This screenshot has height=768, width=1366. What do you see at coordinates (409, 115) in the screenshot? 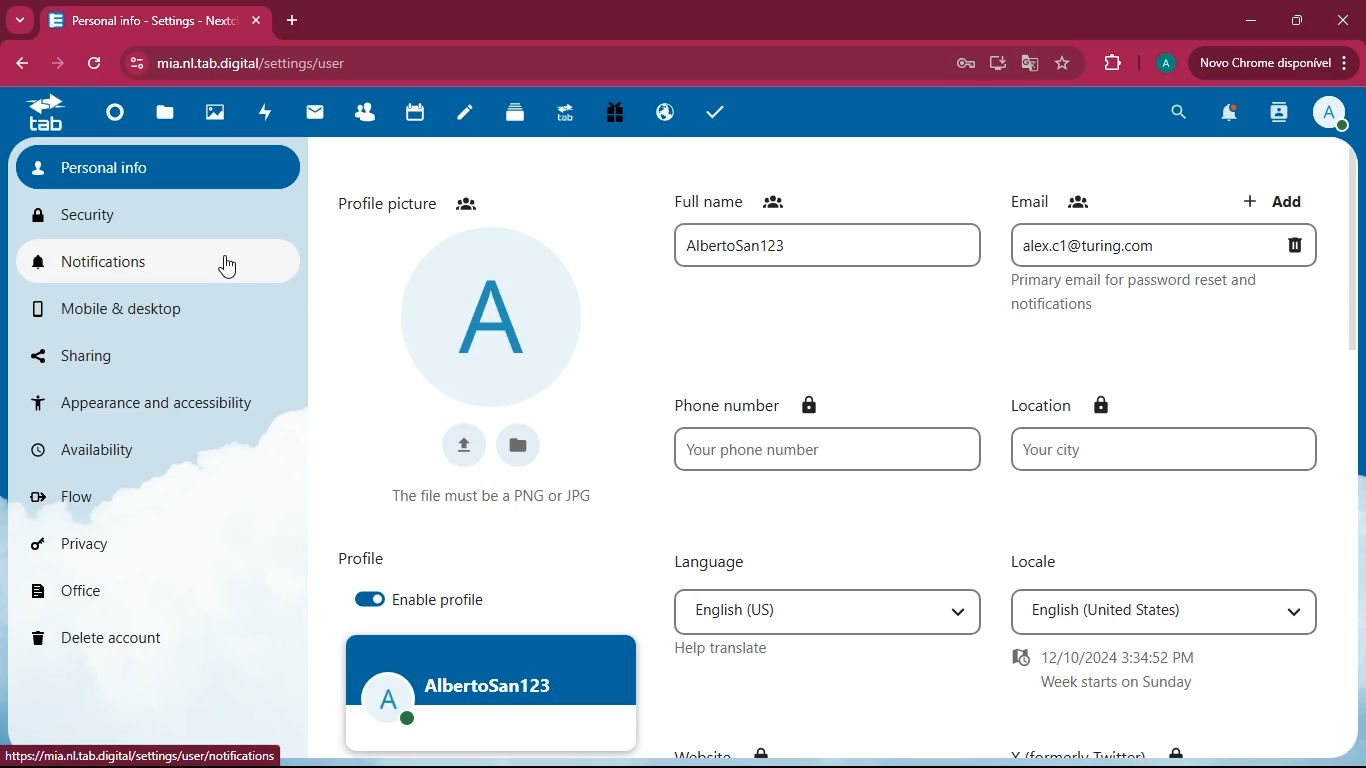
I see `calendar` at bounding box center [409, 115].